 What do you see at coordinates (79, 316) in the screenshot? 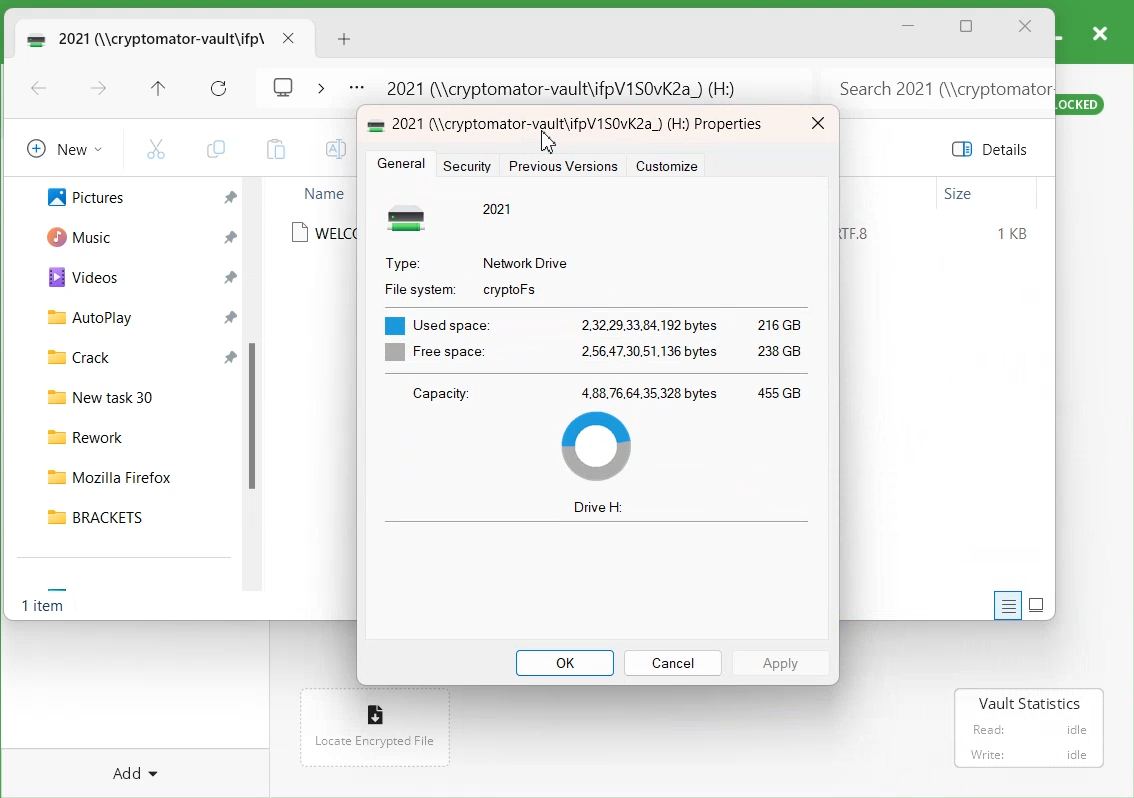
I see `AutoPlay` at bounding box center [79, 316].